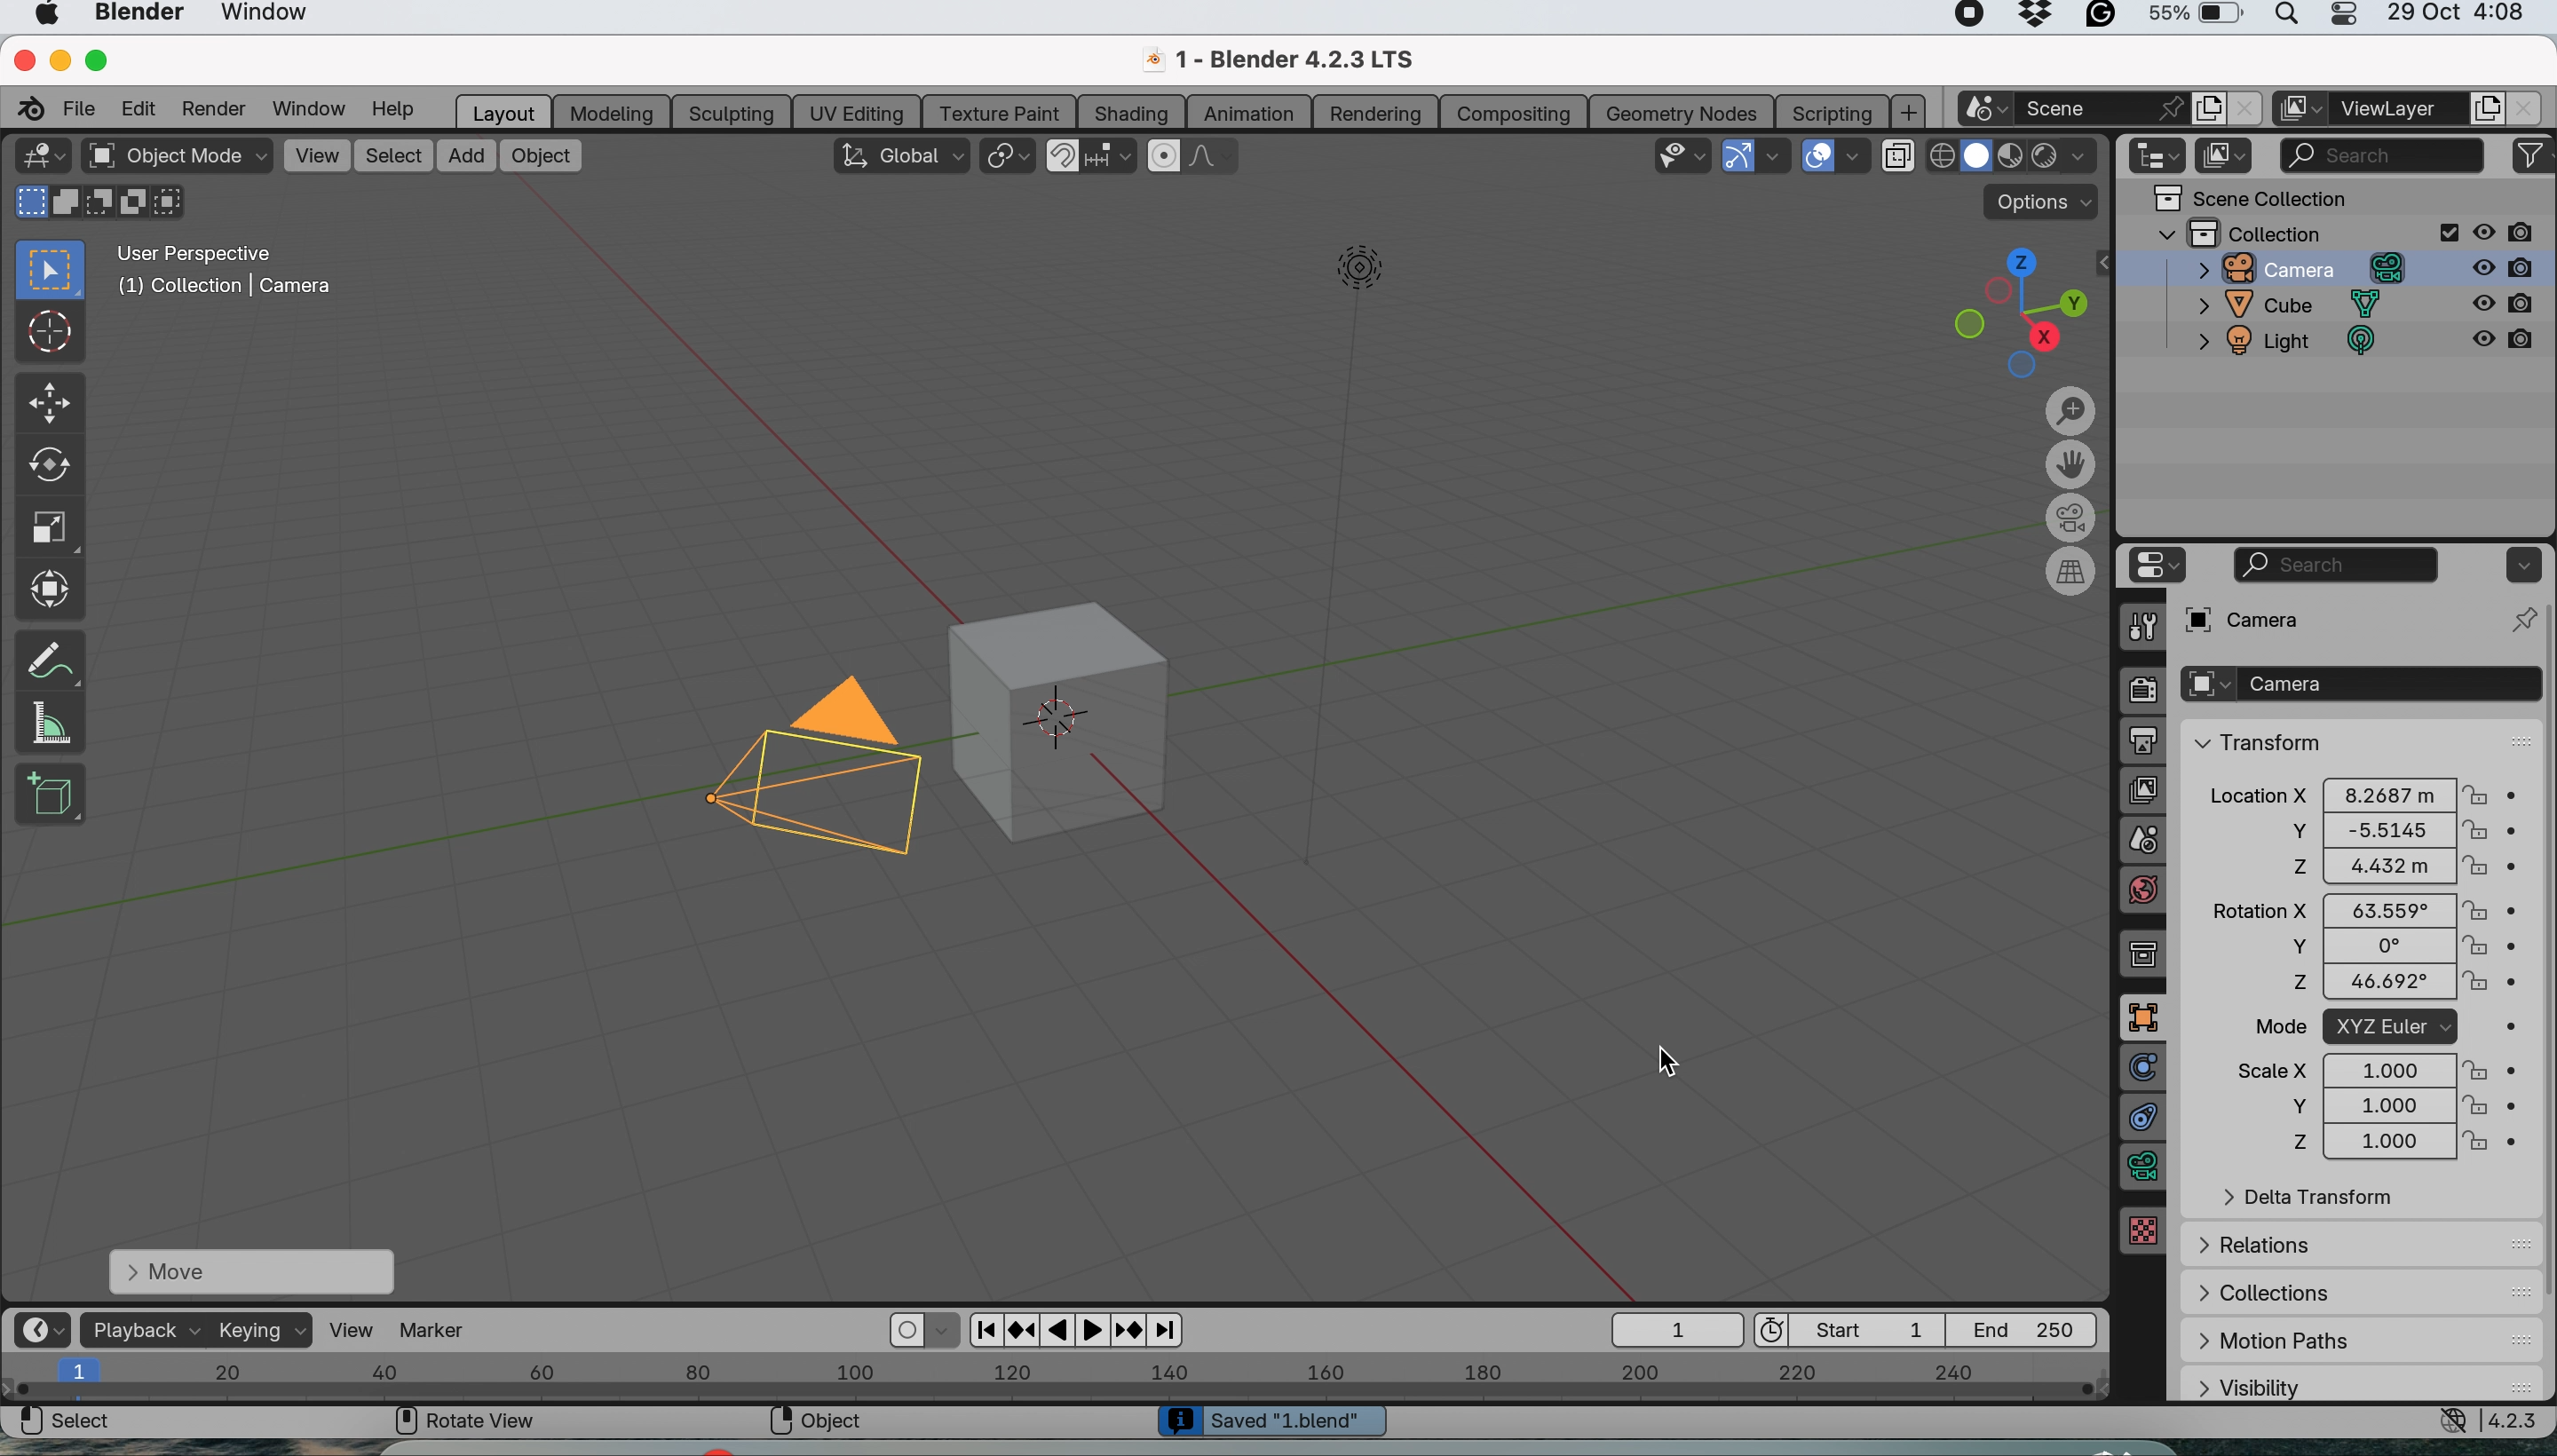  Describe the element at coordinates (2144, 789) in the screenshot. I see `view layer` at that location.